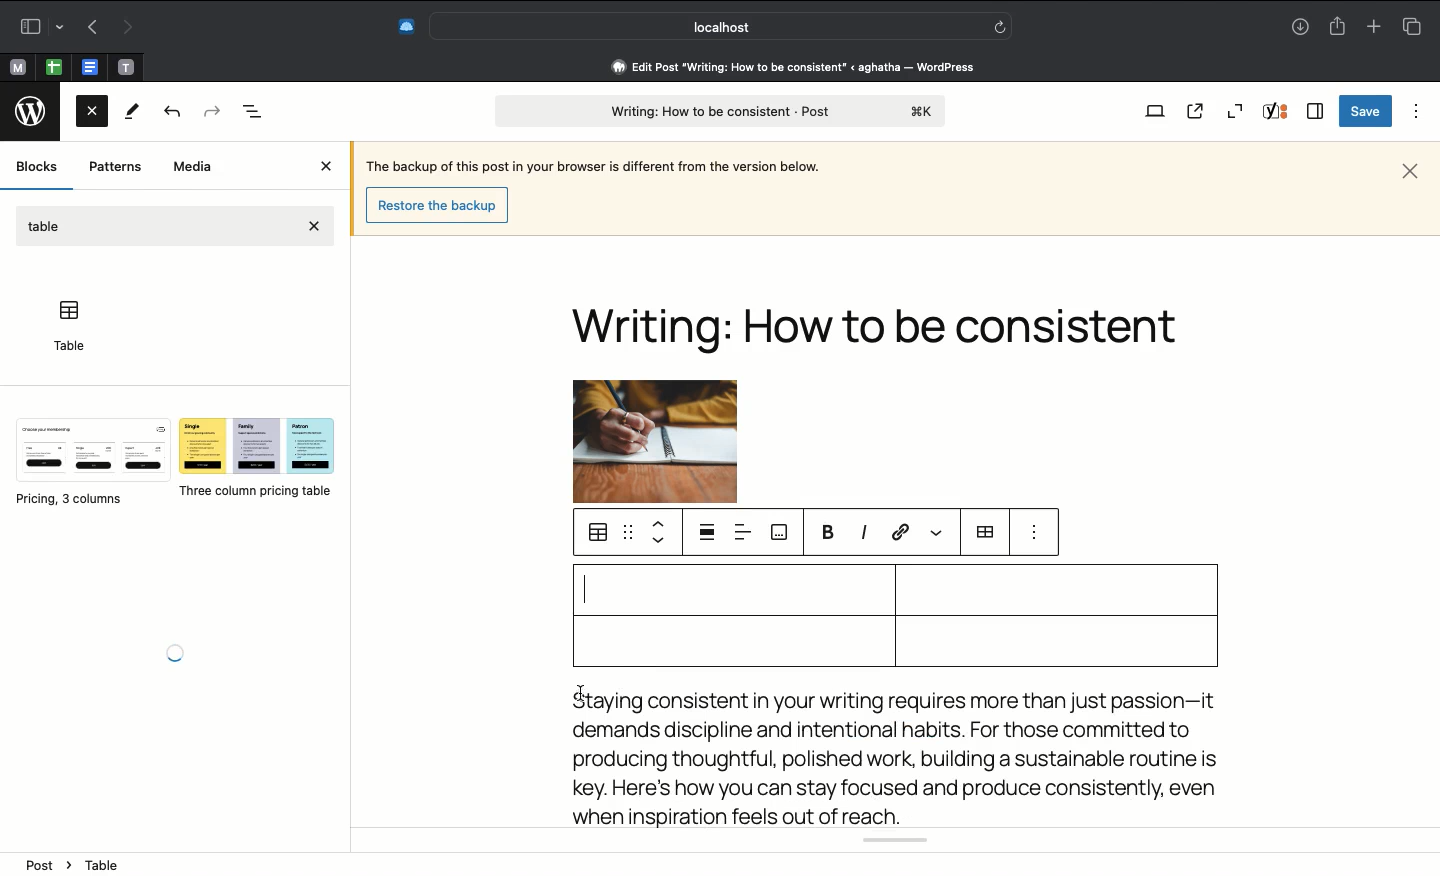 This screenshot has height=876, width=1440. What do you see at coordinates (19, 66) in the screenshot?
I see `Pinned tabs` at bounding box center [19, 66].